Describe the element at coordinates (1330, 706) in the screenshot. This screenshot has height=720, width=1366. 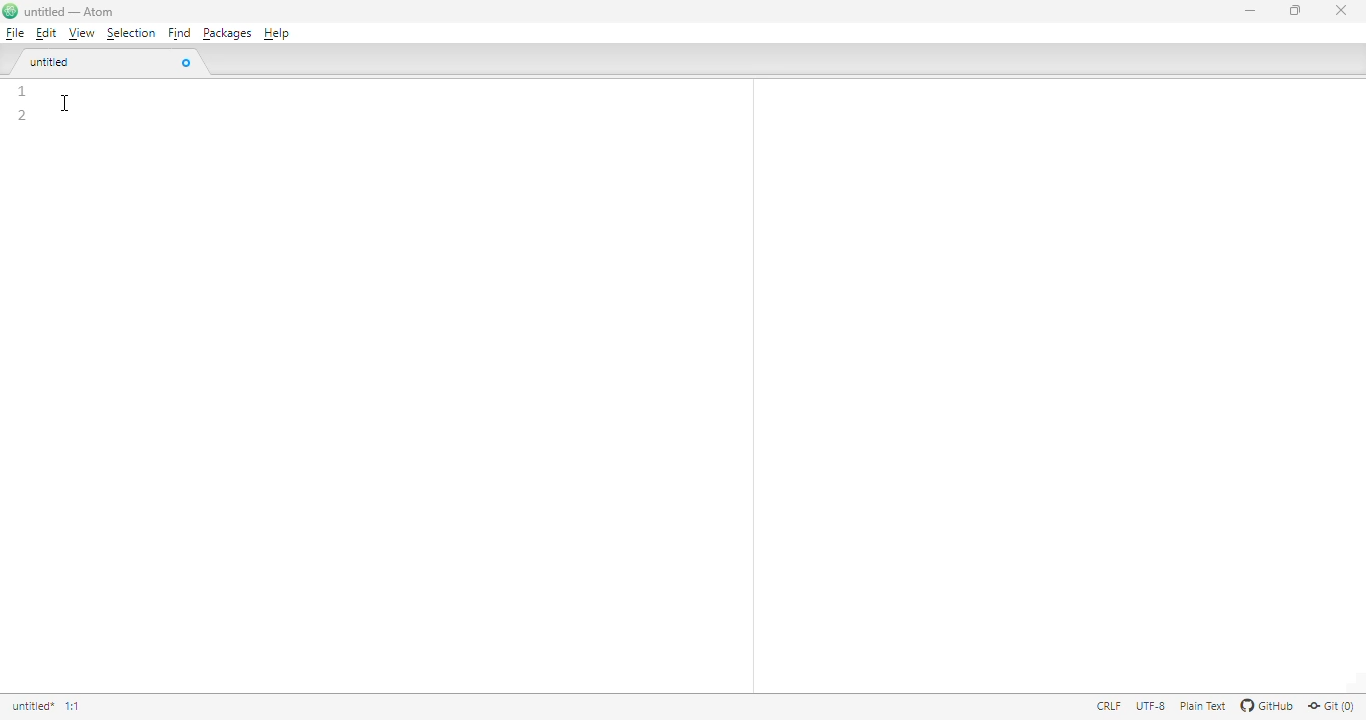
I see `Git(0)` at that location.